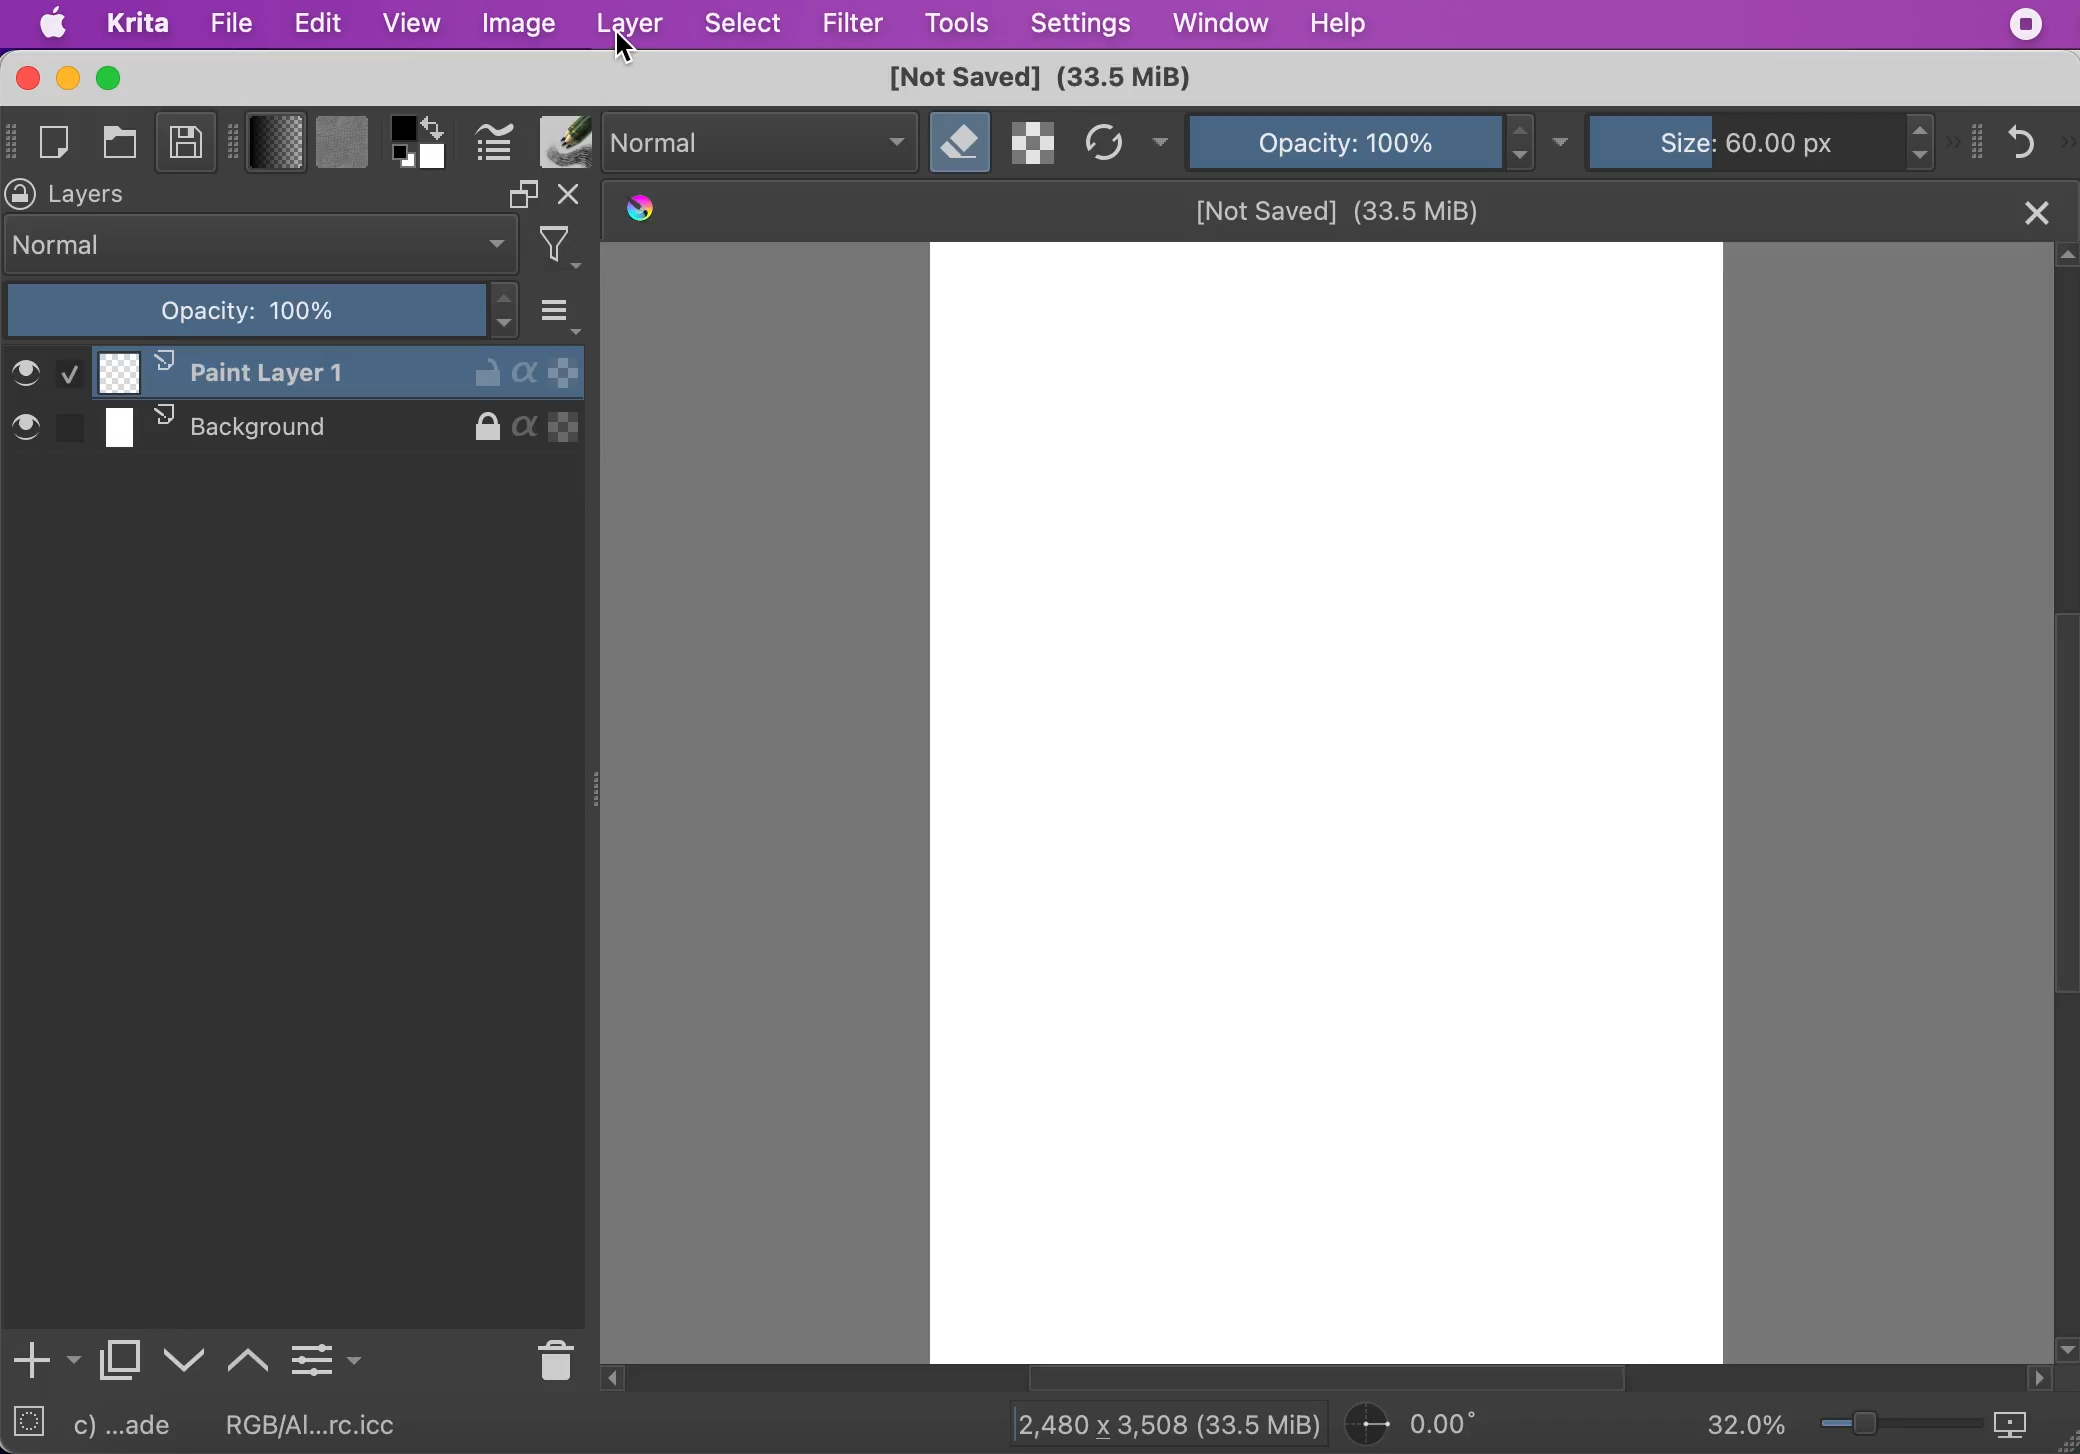  What do you see at coordinates (745, 26) in the screenshot?
I see `select` at bounding box center [745, 26].